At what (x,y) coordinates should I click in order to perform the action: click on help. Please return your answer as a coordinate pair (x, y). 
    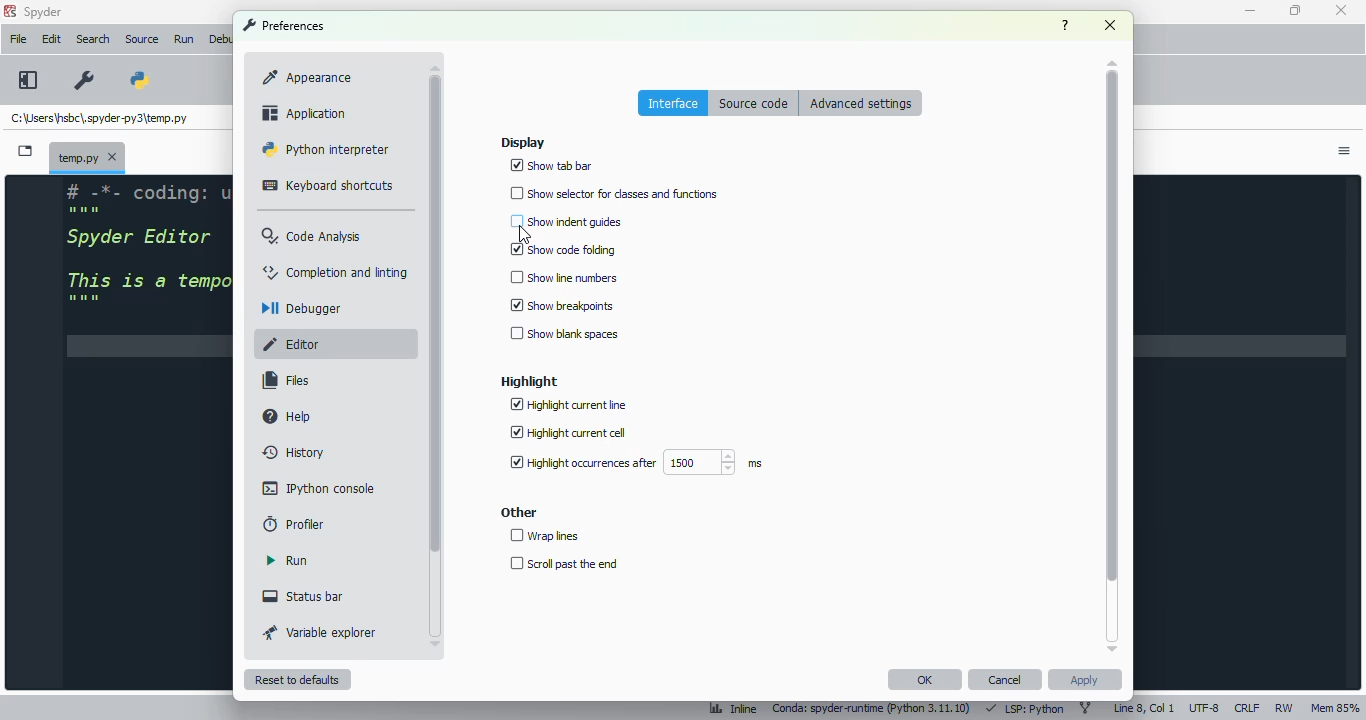
    Looking at the image, I should click on (289, 417).